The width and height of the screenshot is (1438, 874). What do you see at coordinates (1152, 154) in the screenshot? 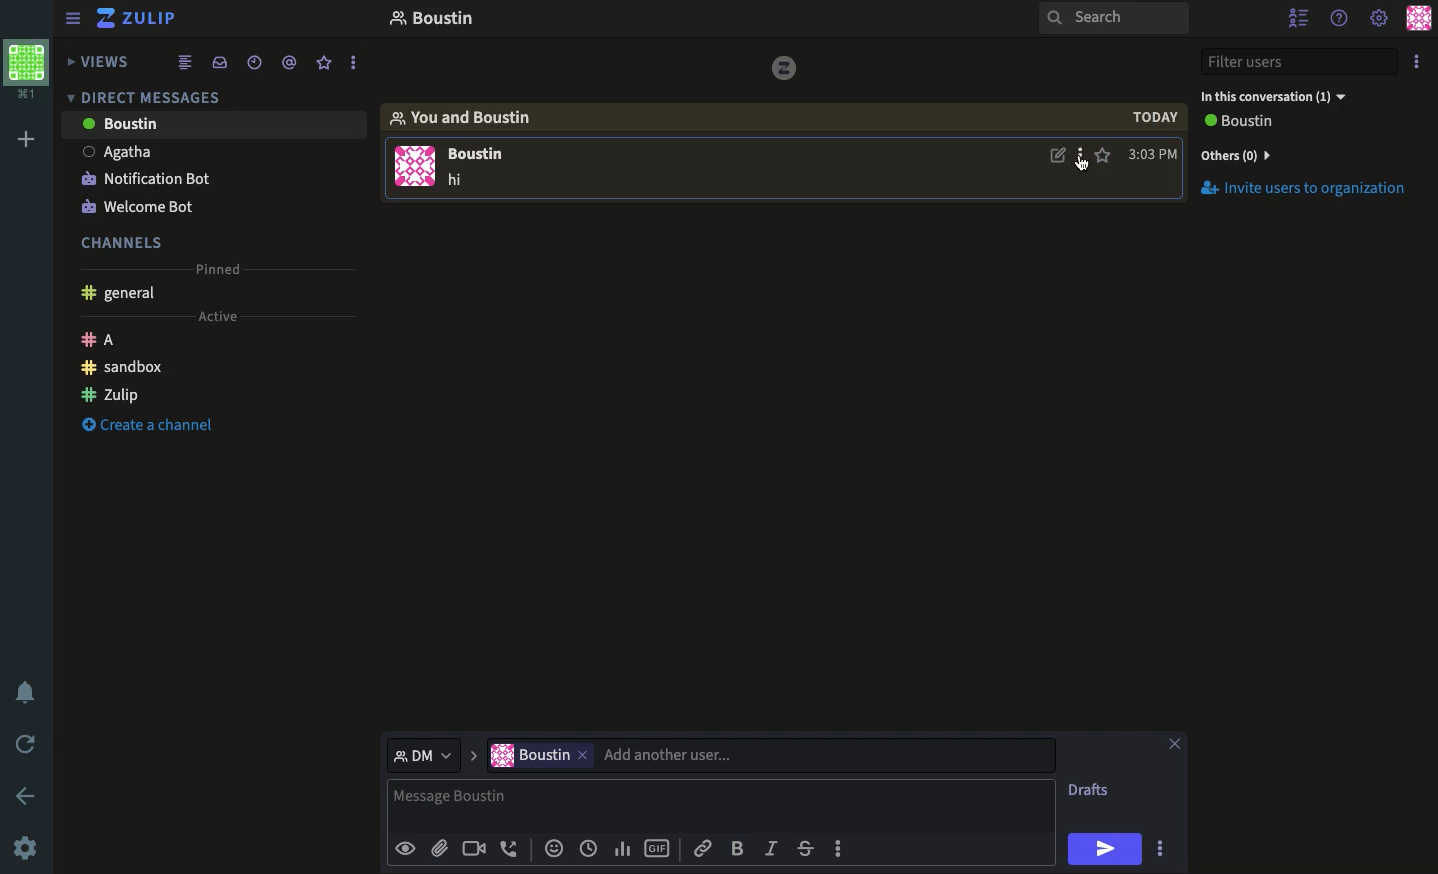
I see `Time` at bounding box center [1152, 154].